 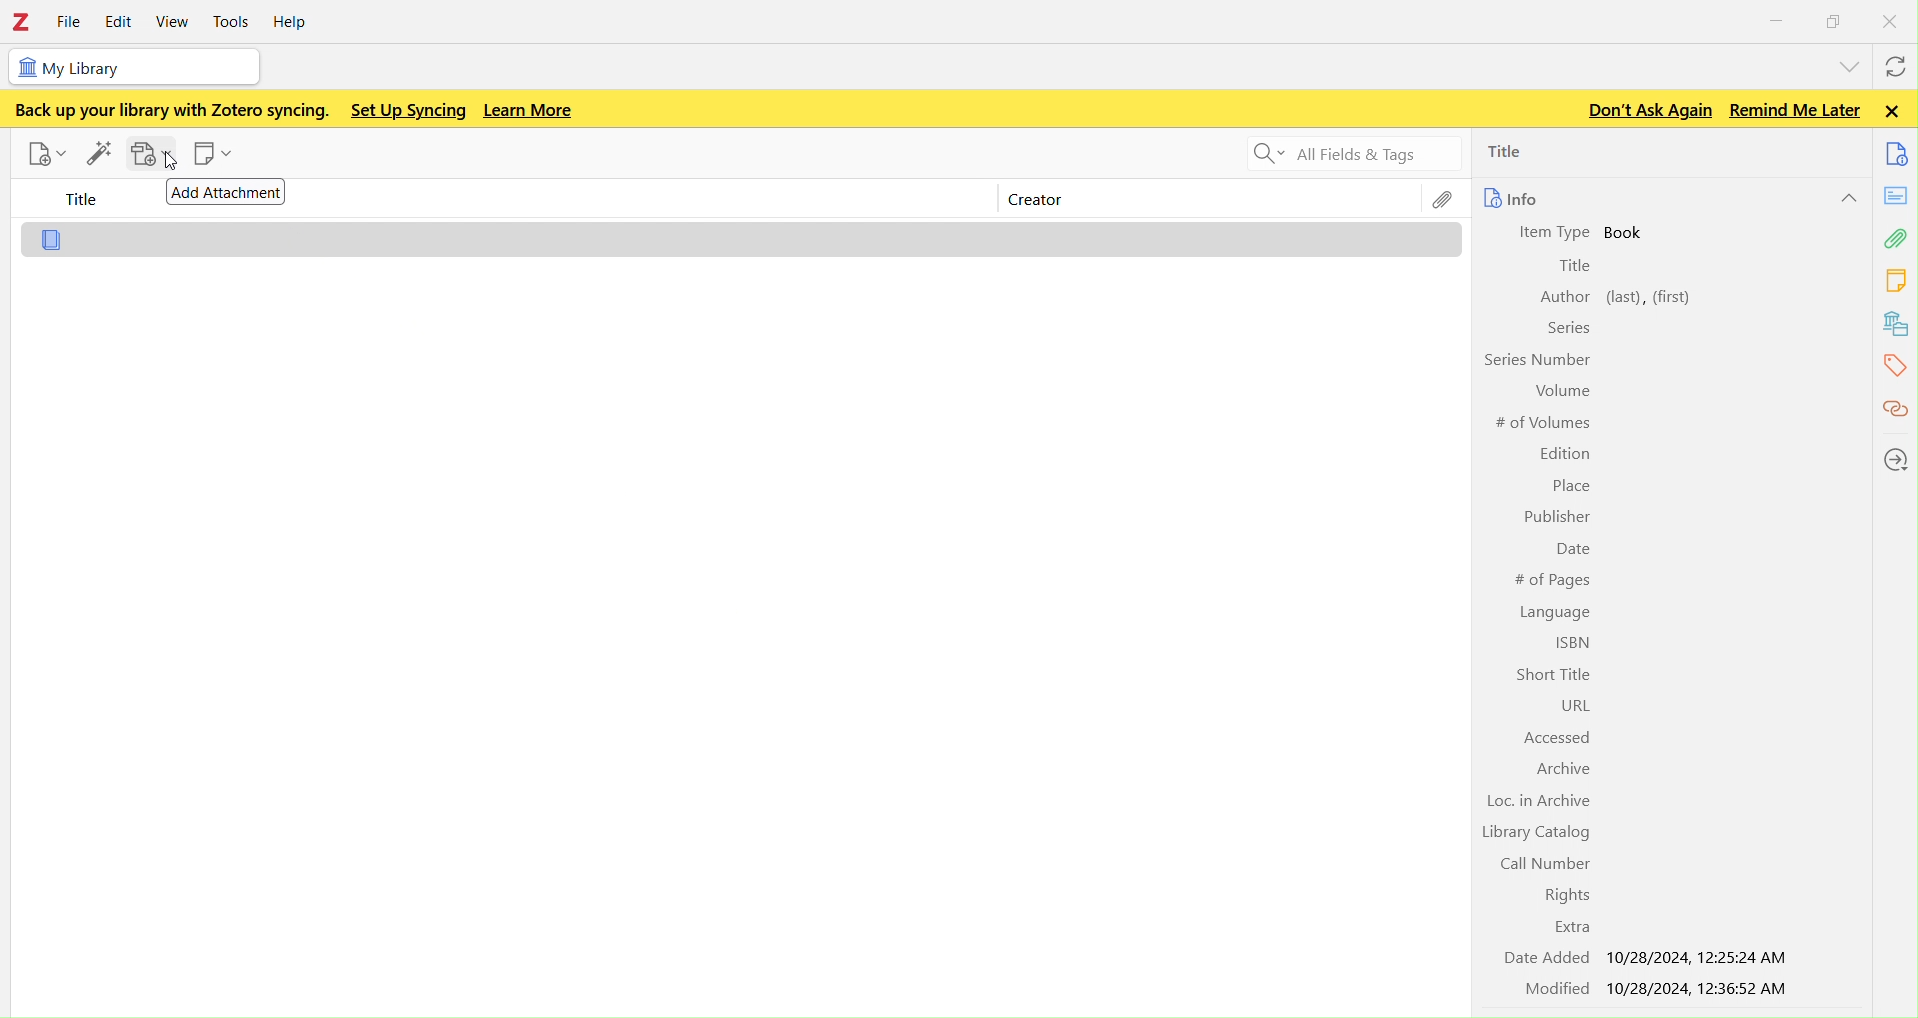 I want to click on library, so click(x=1899, y=324).